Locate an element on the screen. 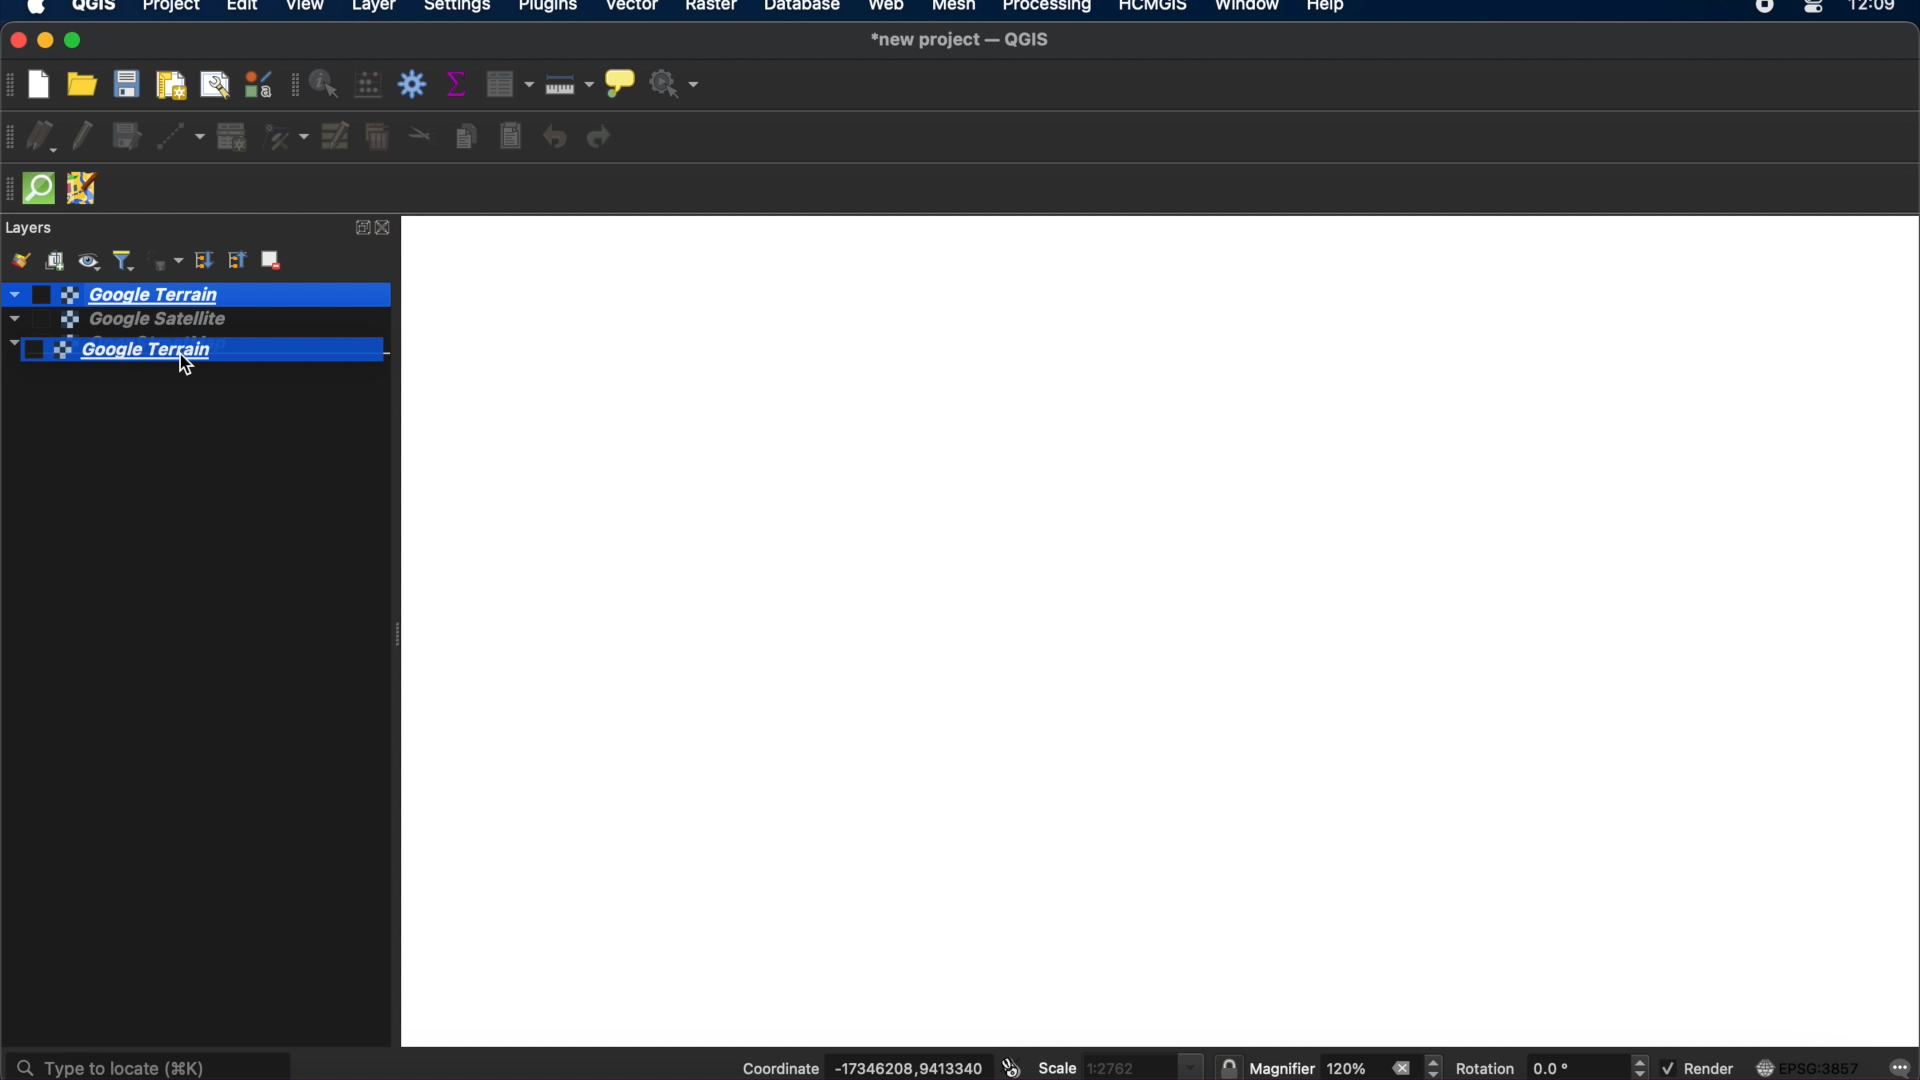 Image resolution: width=1920 pixels, height=1080 pixels. filter legend by expression is located at coordinates (164, 259).